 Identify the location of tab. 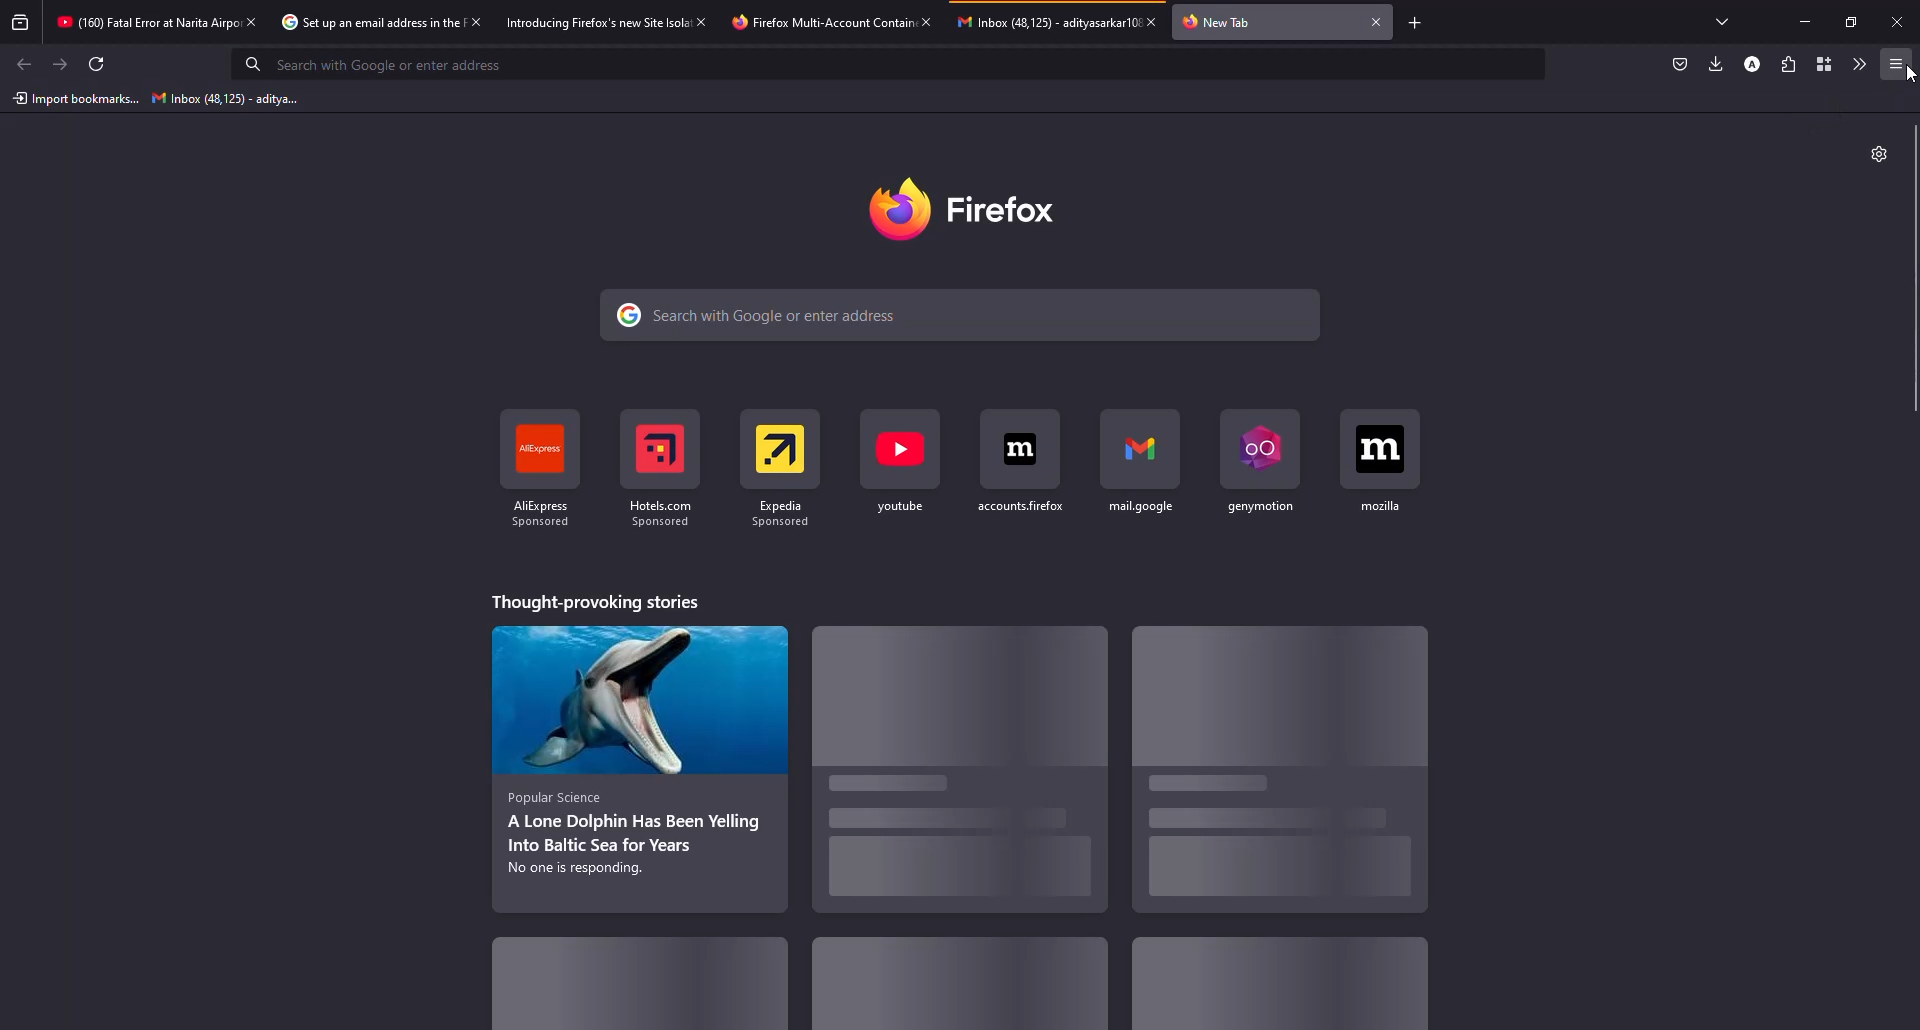
(144, 24).